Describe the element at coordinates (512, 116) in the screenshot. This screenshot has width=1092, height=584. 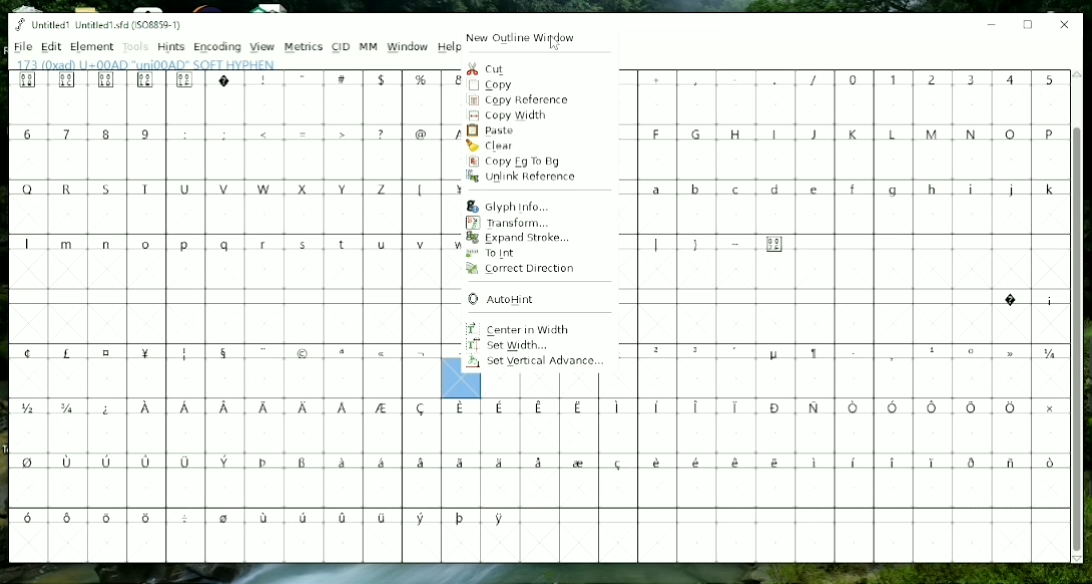
I see `Copy Width` at that location.